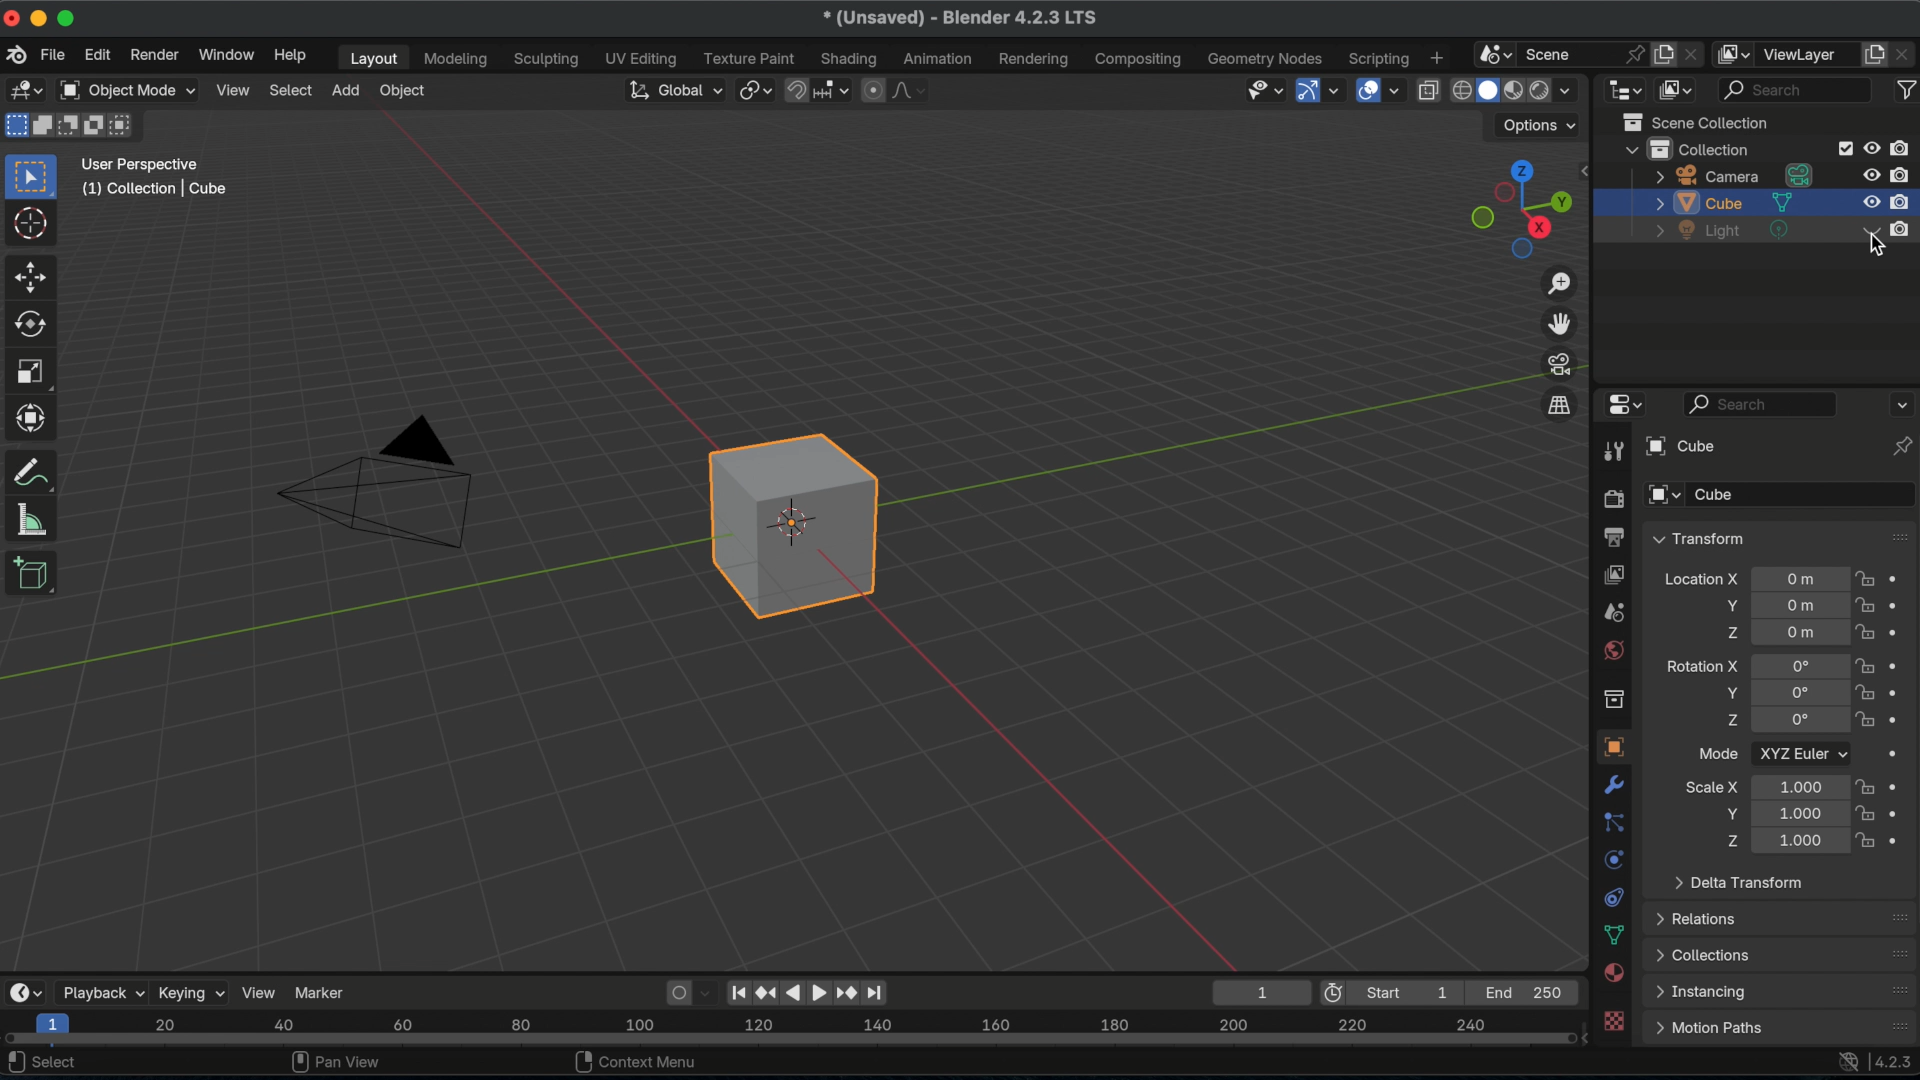  I want to click on hide in viewport, so click(1871, 148).